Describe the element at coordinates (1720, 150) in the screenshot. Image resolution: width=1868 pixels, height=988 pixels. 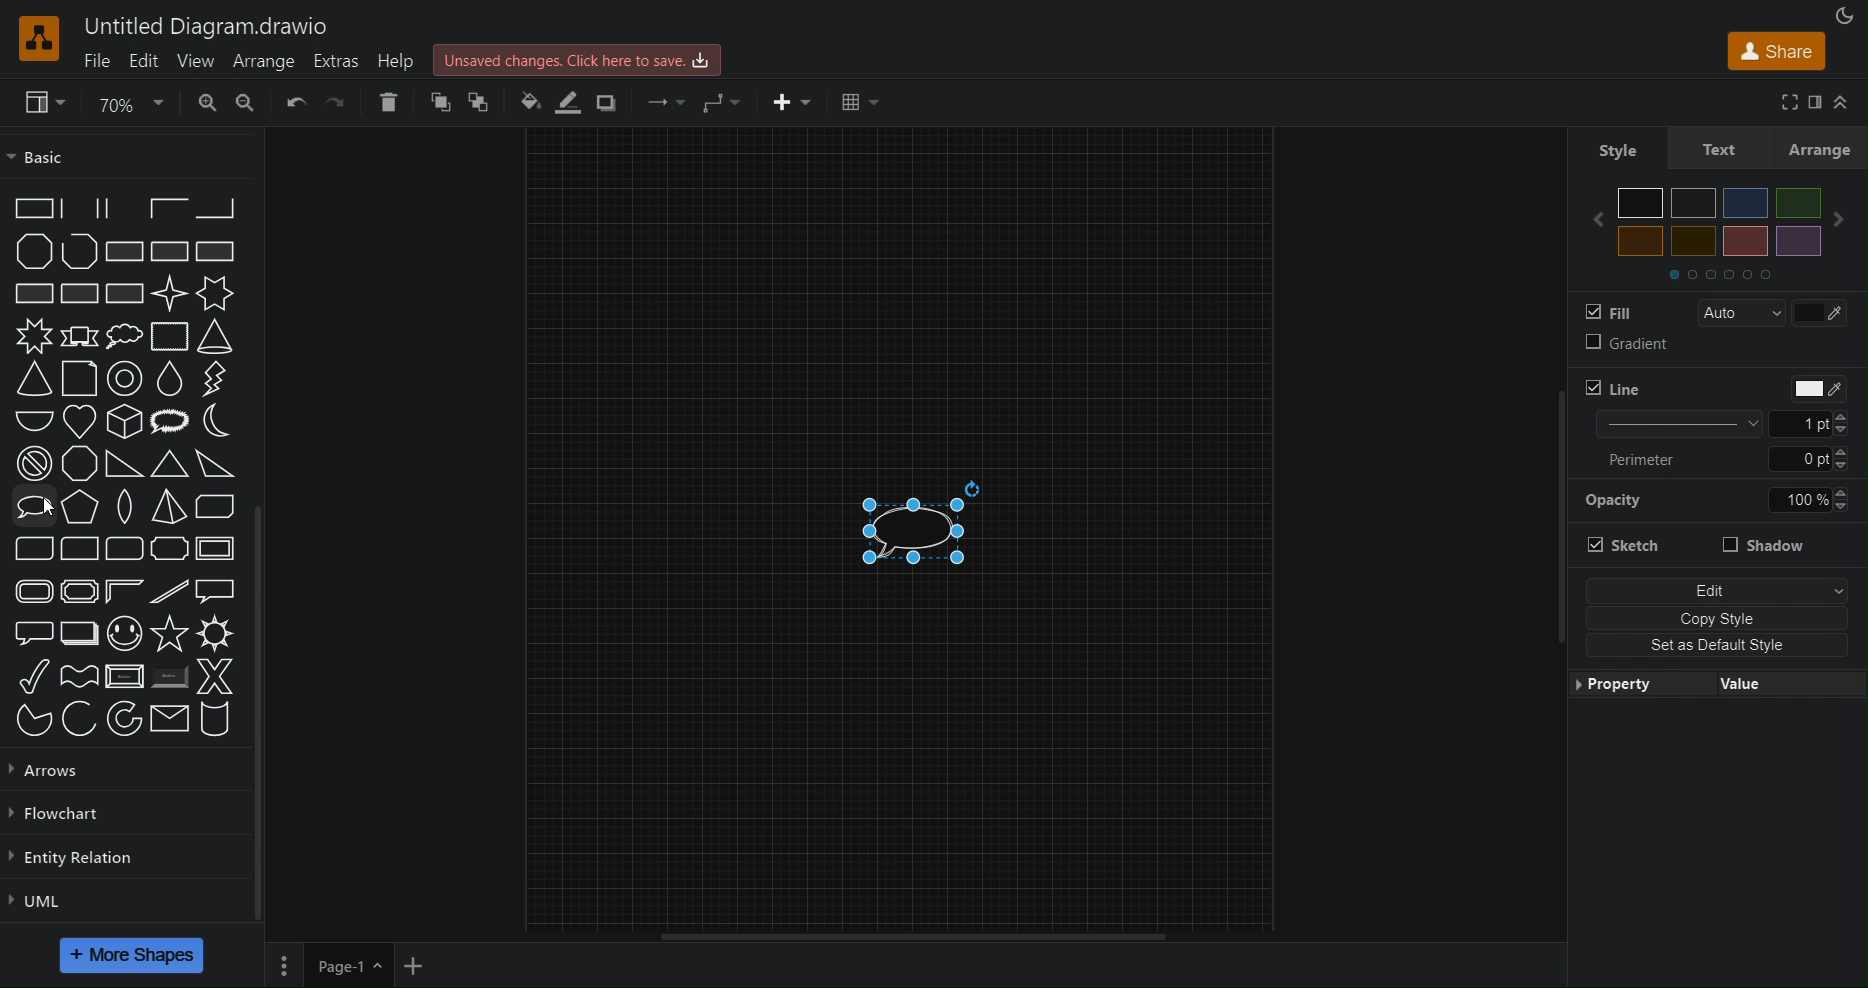
I see `Text` at that location.